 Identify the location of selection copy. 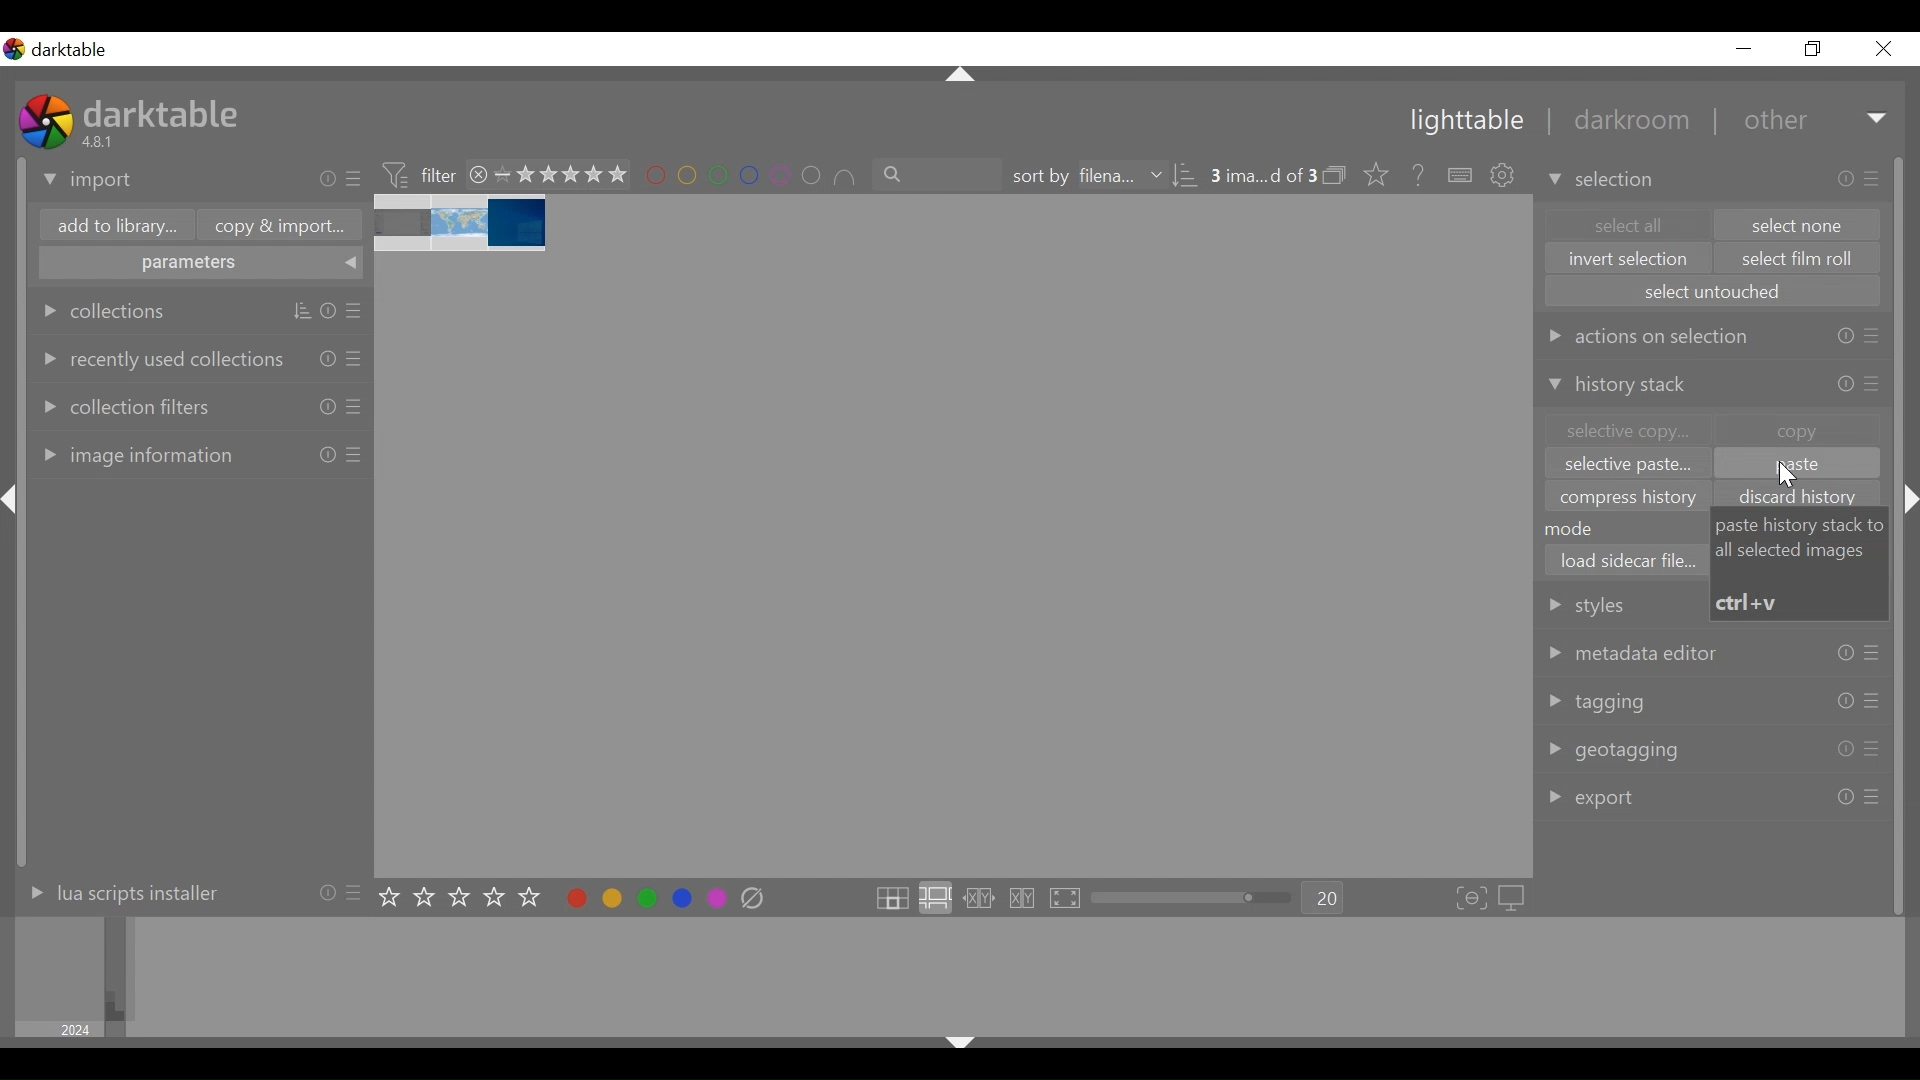
(1625, 431).